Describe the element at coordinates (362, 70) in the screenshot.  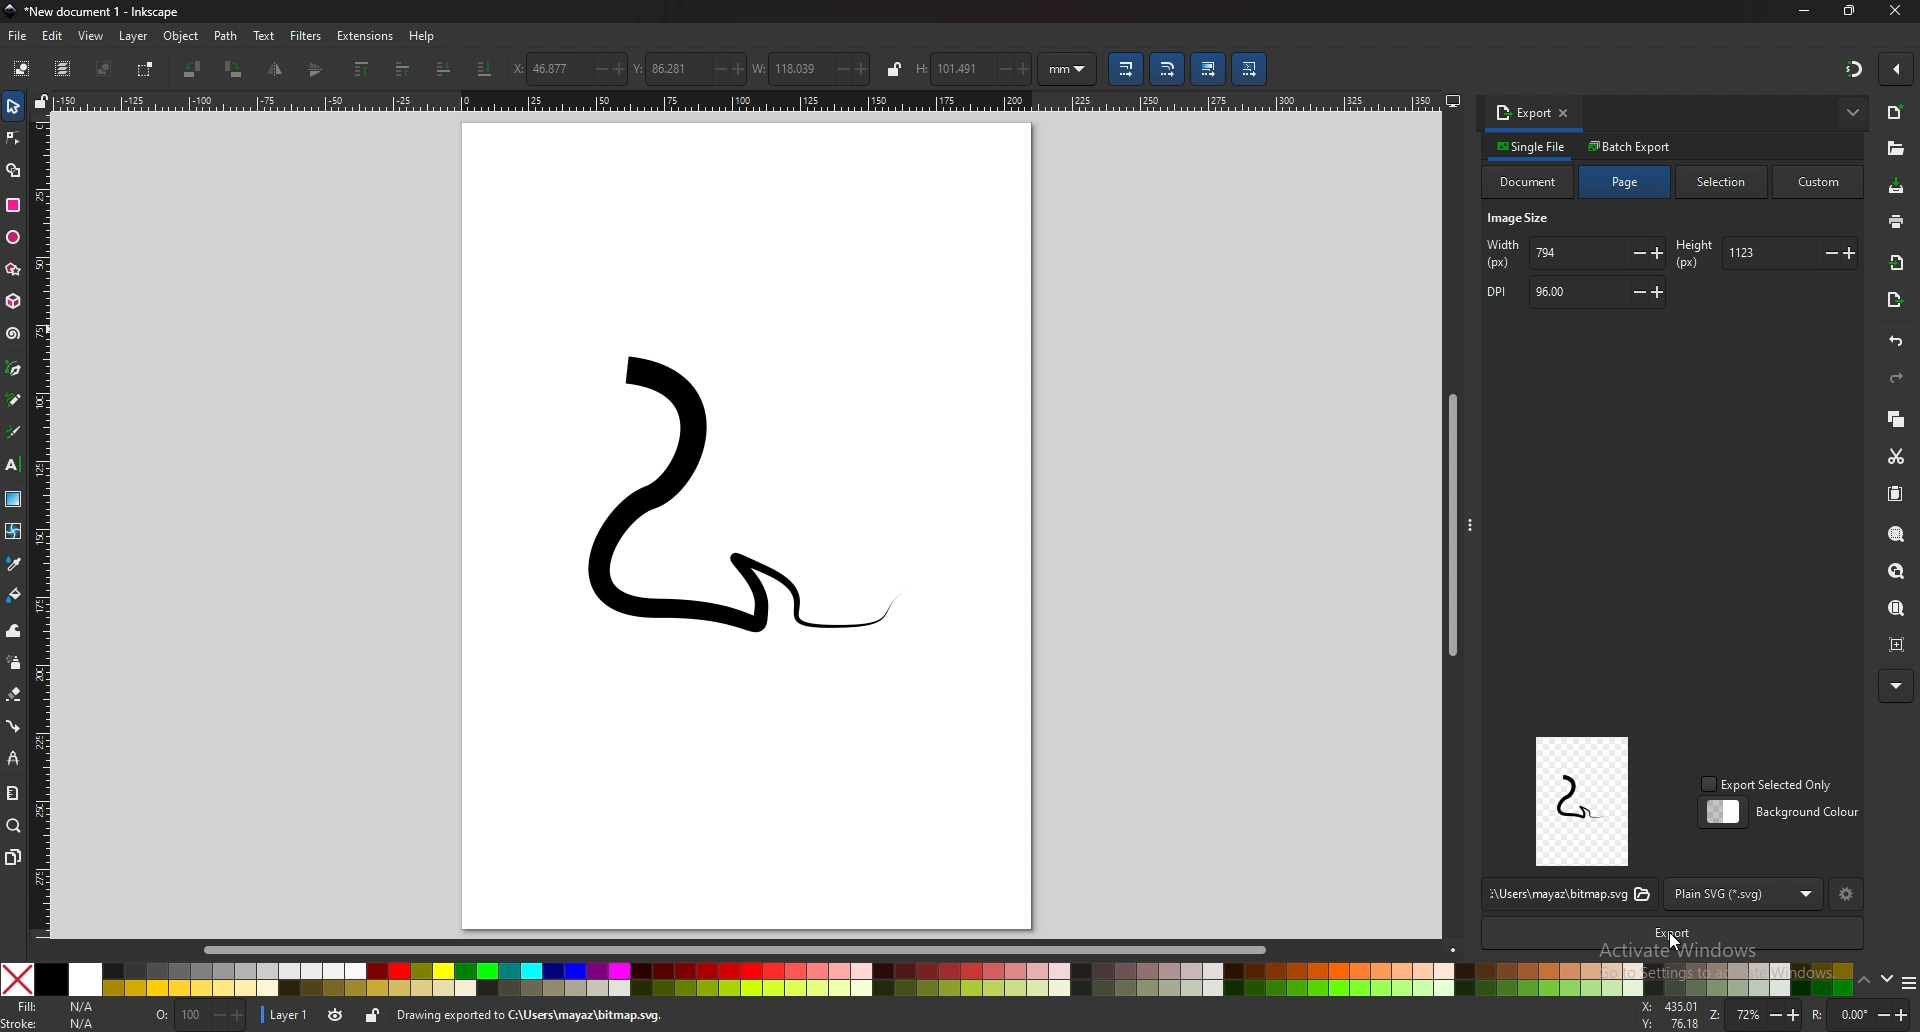
I see `raise selection to top` at that location.